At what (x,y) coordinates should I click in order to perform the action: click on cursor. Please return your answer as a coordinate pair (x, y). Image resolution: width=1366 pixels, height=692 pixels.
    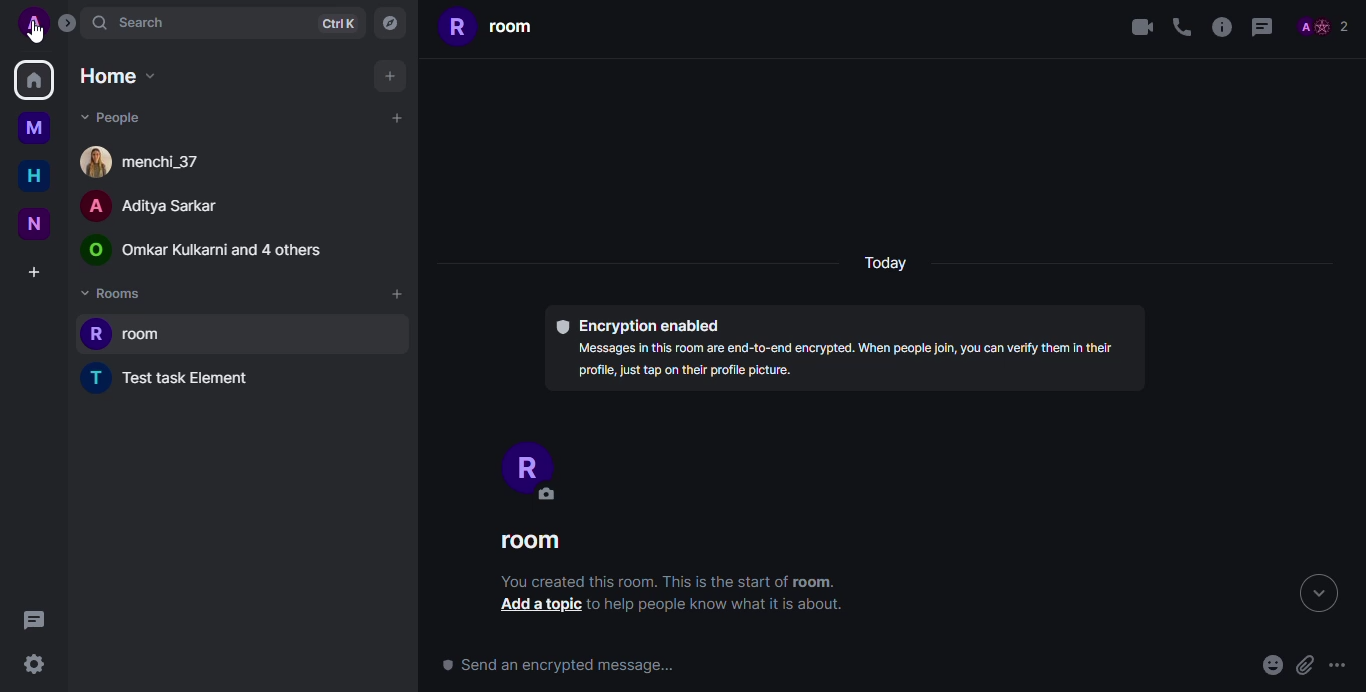
    Looking at the image, I should click on (34, 34).